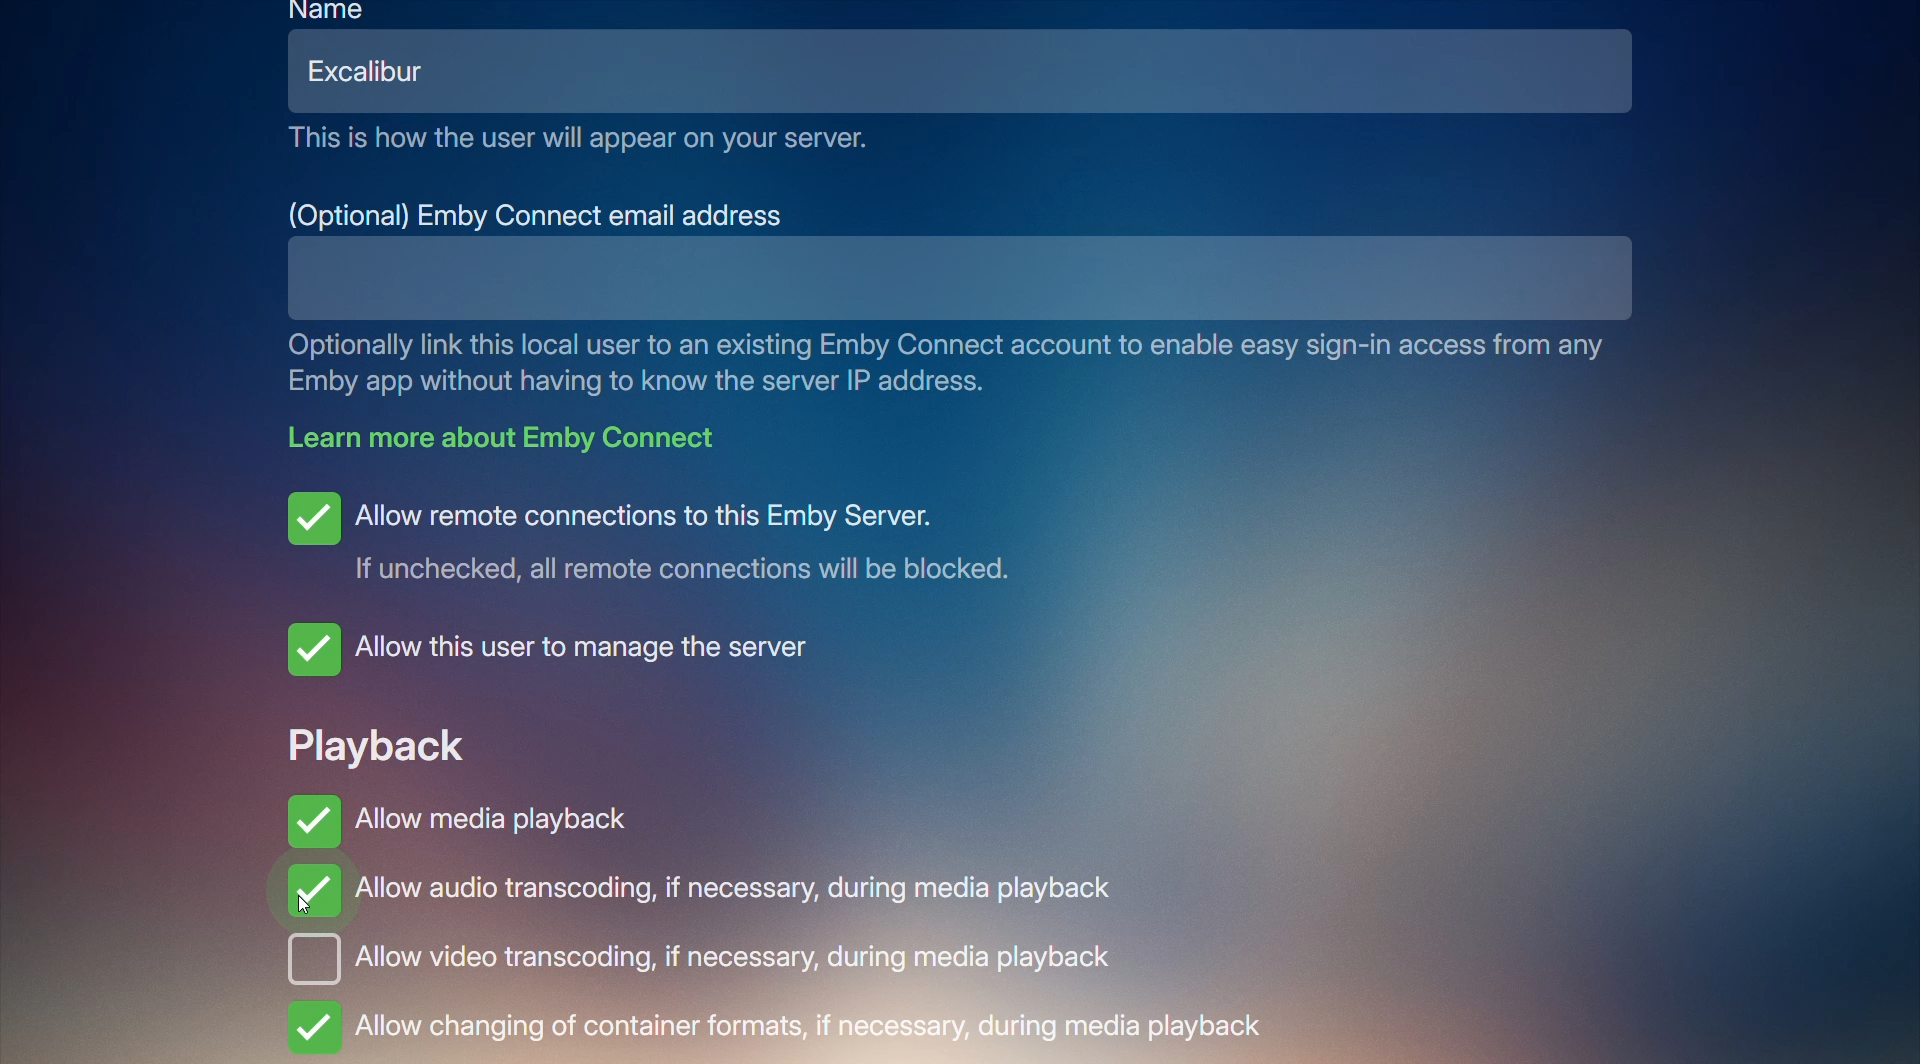 The width and height of the screenshot is (1920, 1064). Describe the element at coordinates (958, 364) in the screenshot. I see `Optionally link this local user to an existing Emby Connect account to enable easy sign-in access from any
Emby app without having to know the server IP address.` at that location.